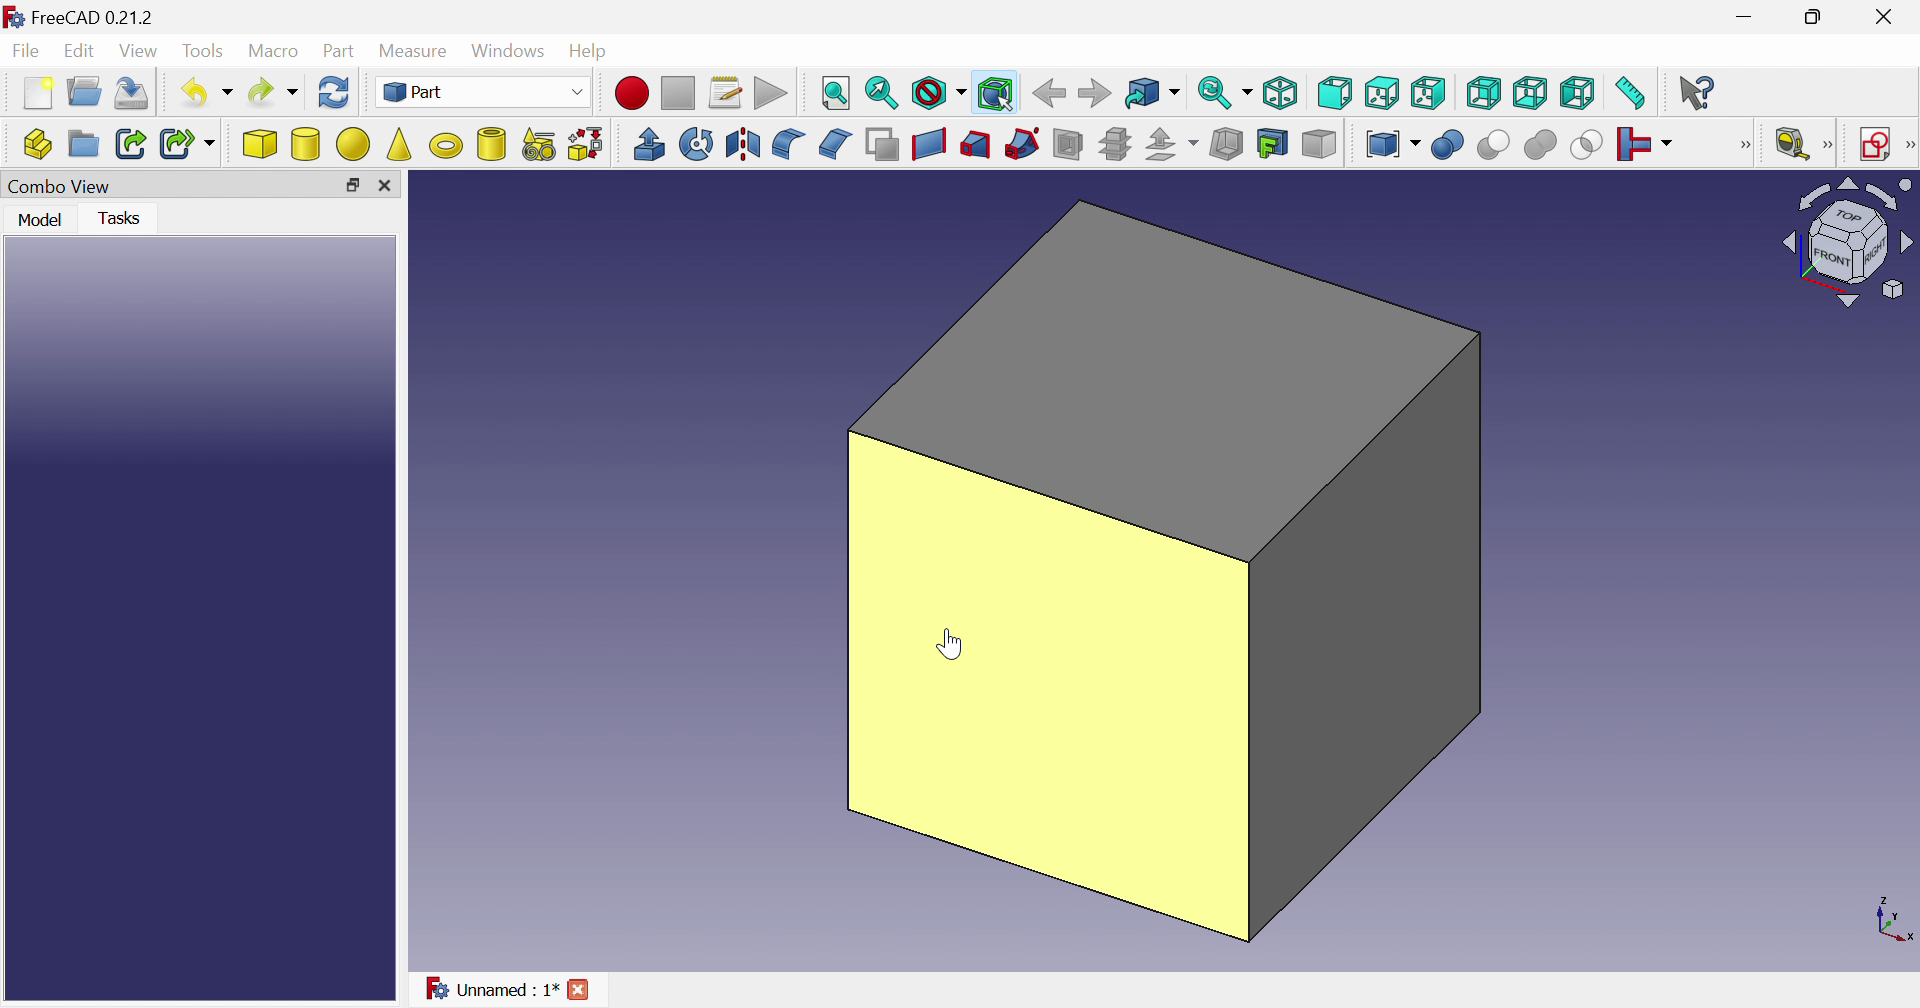 This screenshot has height=1008, width=1920. I want to click on Macro recording..., so click(633, 93).